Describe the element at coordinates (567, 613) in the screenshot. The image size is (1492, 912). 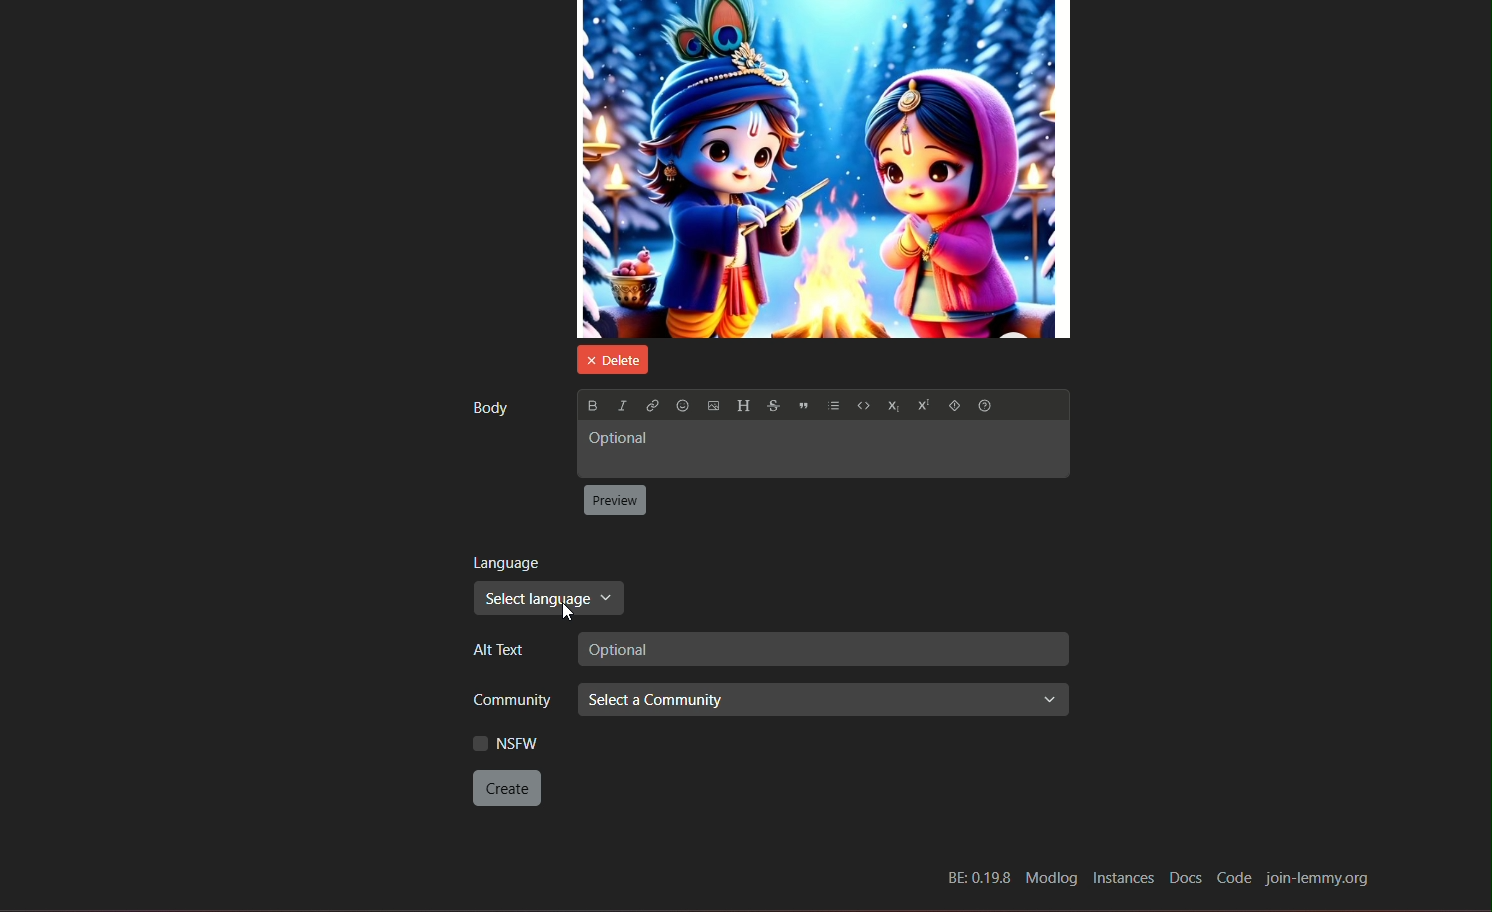
I see `Cursor` at that location.